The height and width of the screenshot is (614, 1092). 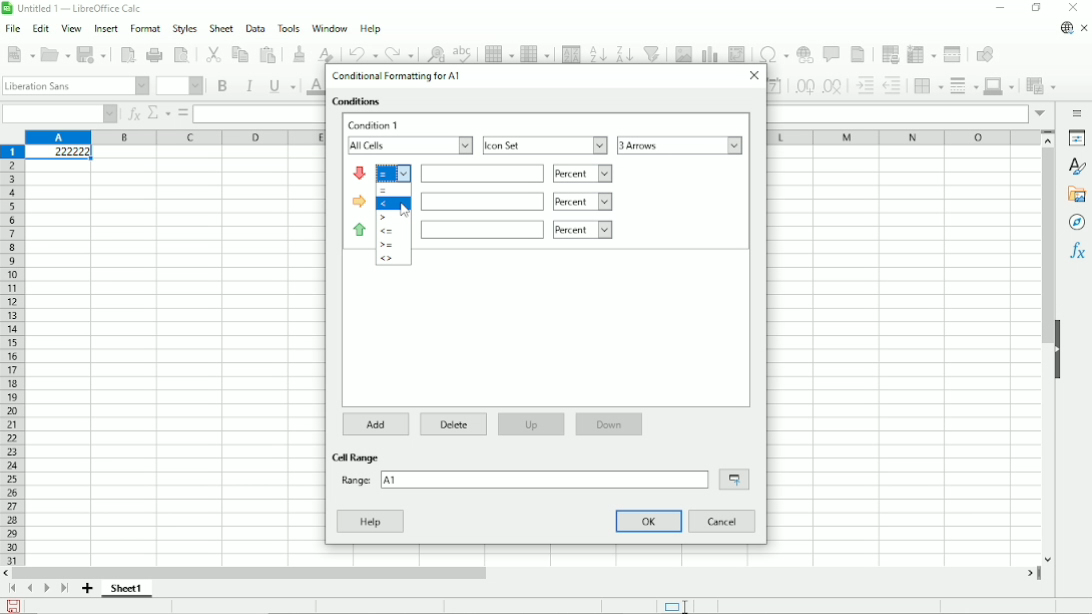 What do you see at coordinates (385, 217) in the screenshot?
I see `>` at bounding box center [385, 217].